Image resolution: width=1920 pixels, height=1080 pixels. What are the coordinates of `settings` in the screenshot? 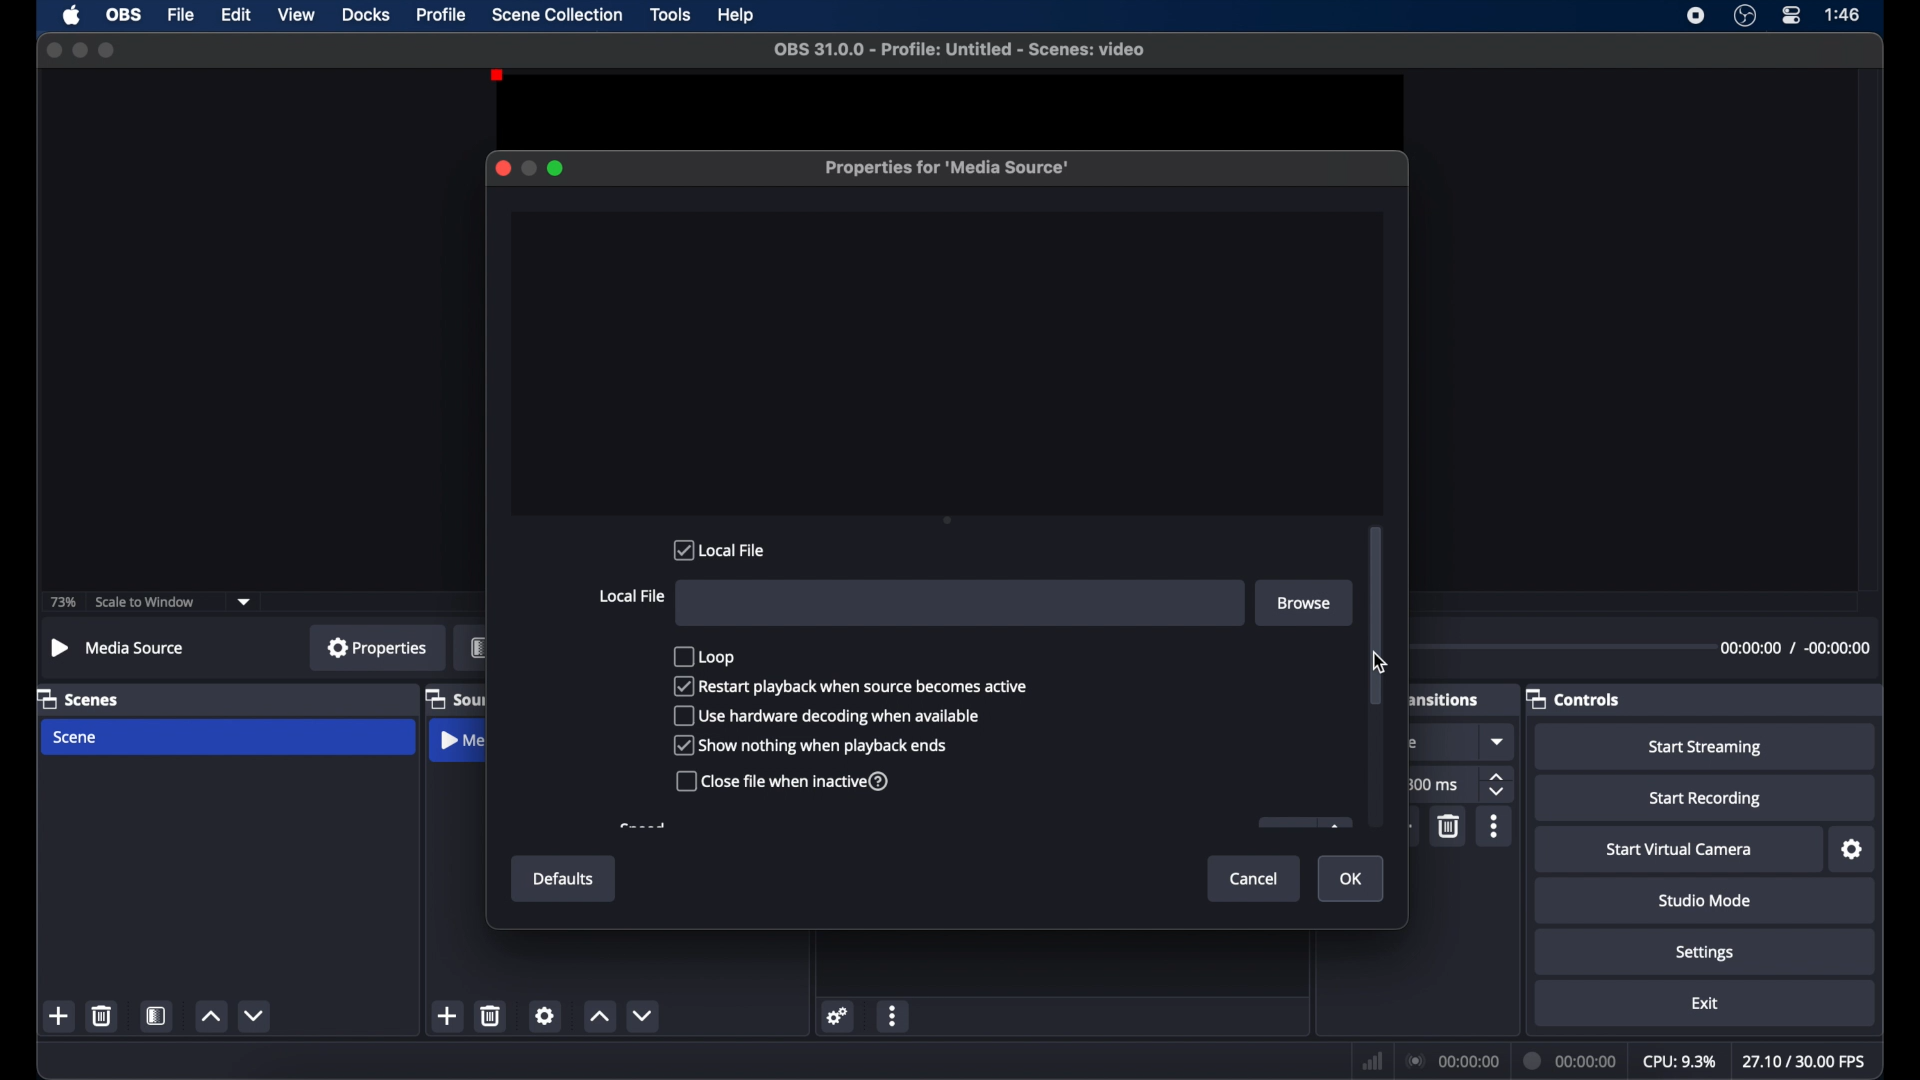 It's located at (1706, 954).